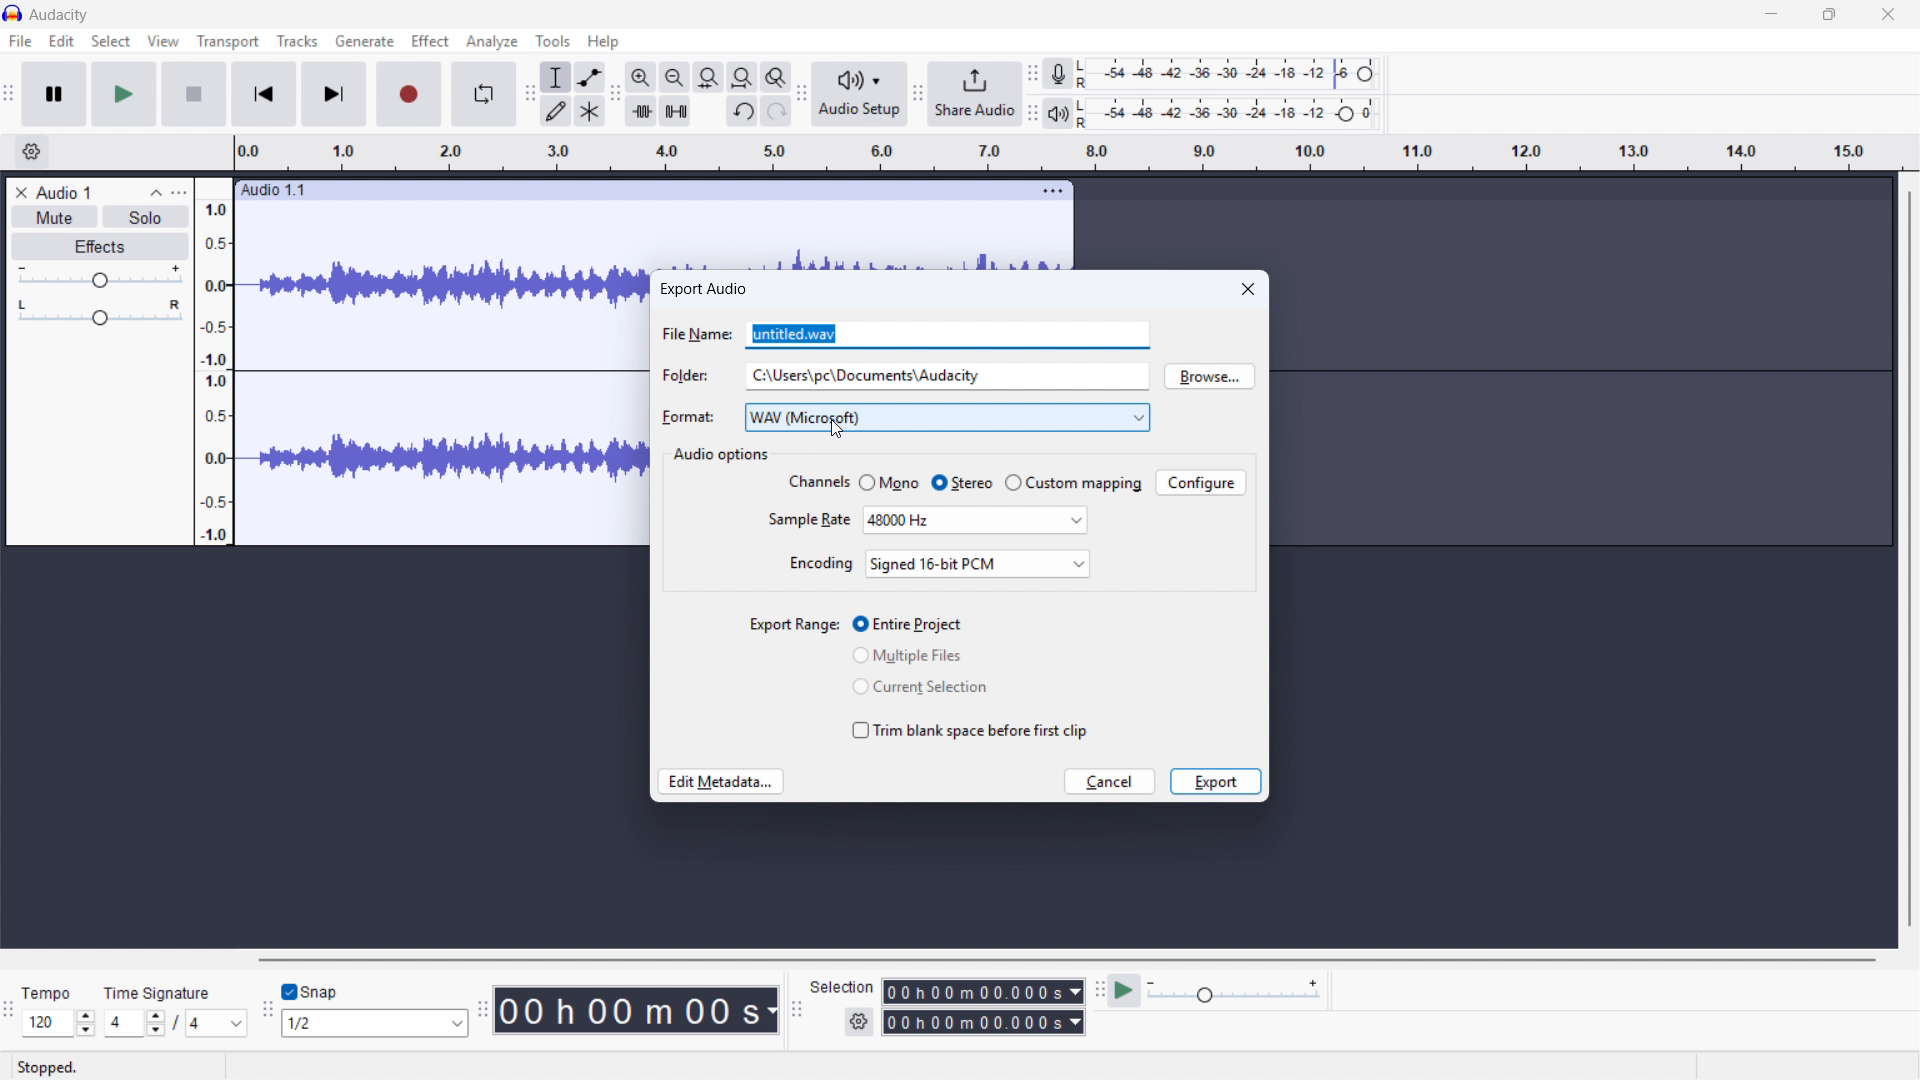 This screenshot has width=1920, height=1080. I want to click on Transport toolbar, so click(9, 96).